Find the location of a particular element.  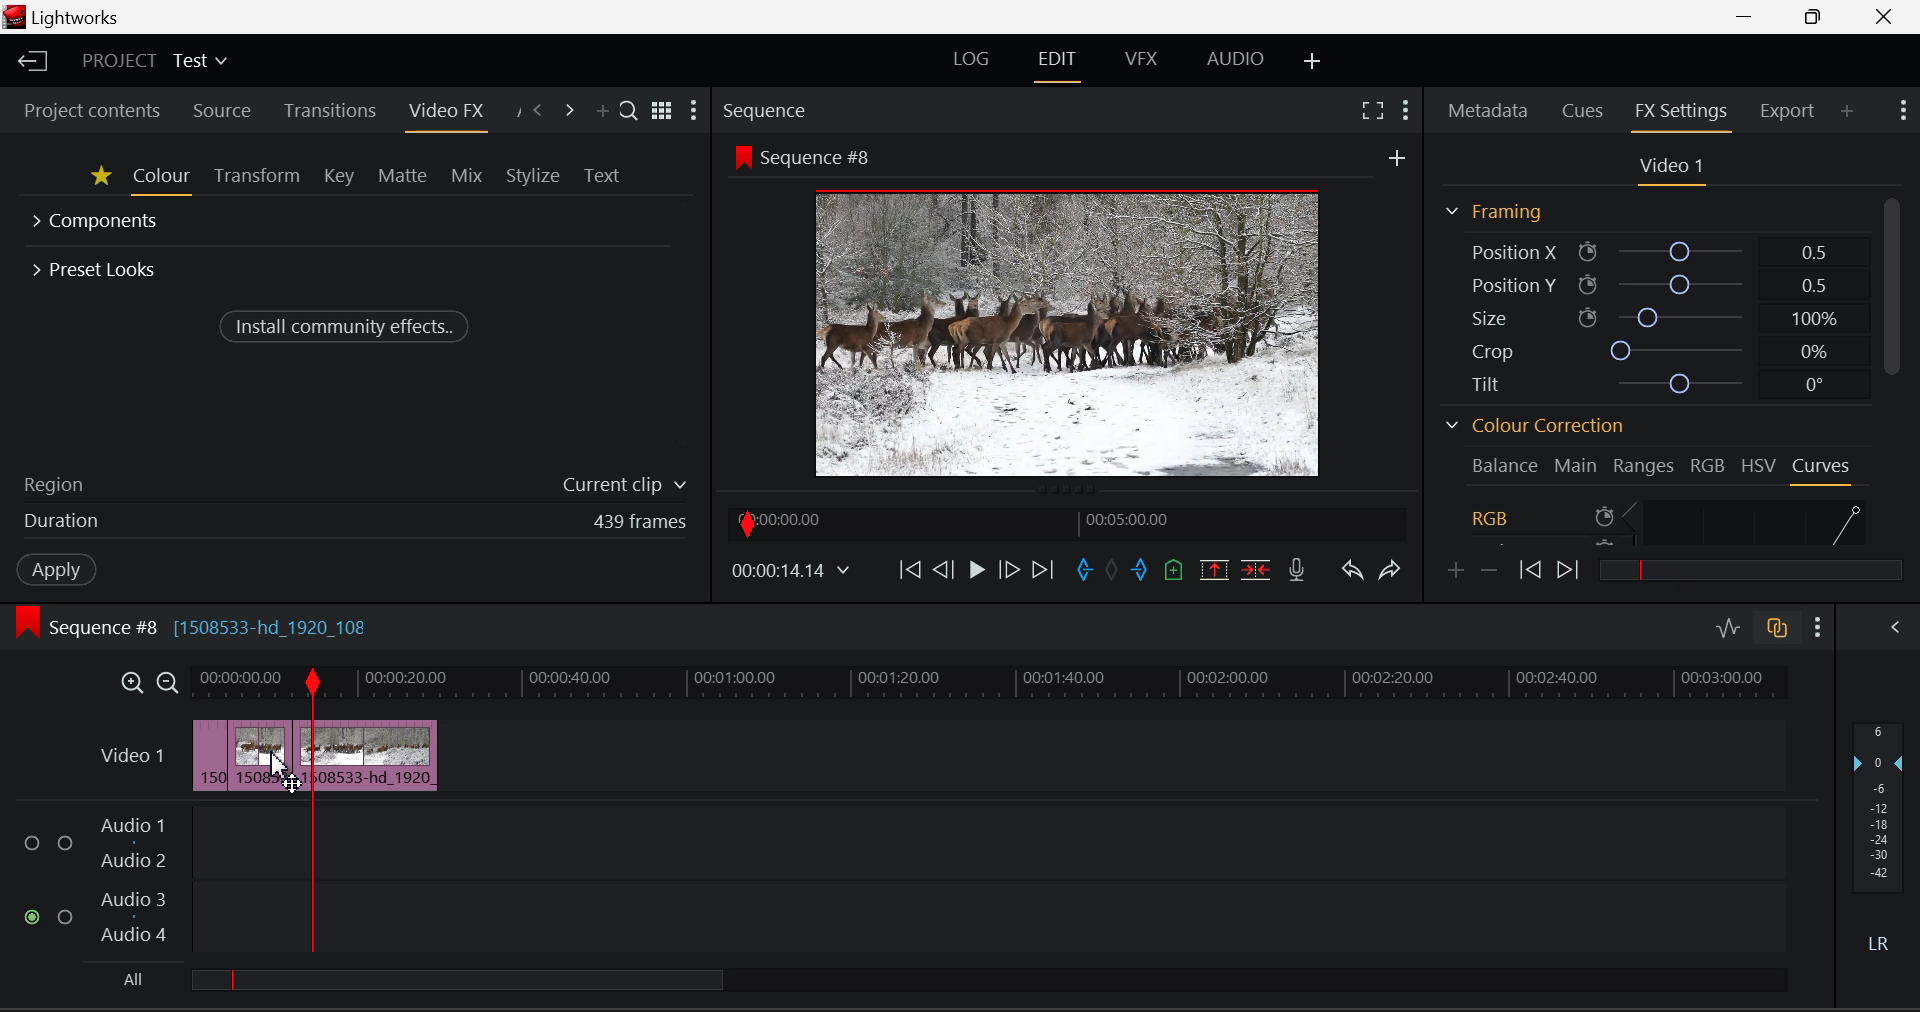

Framing Section is located at coordinates (1493, 211).